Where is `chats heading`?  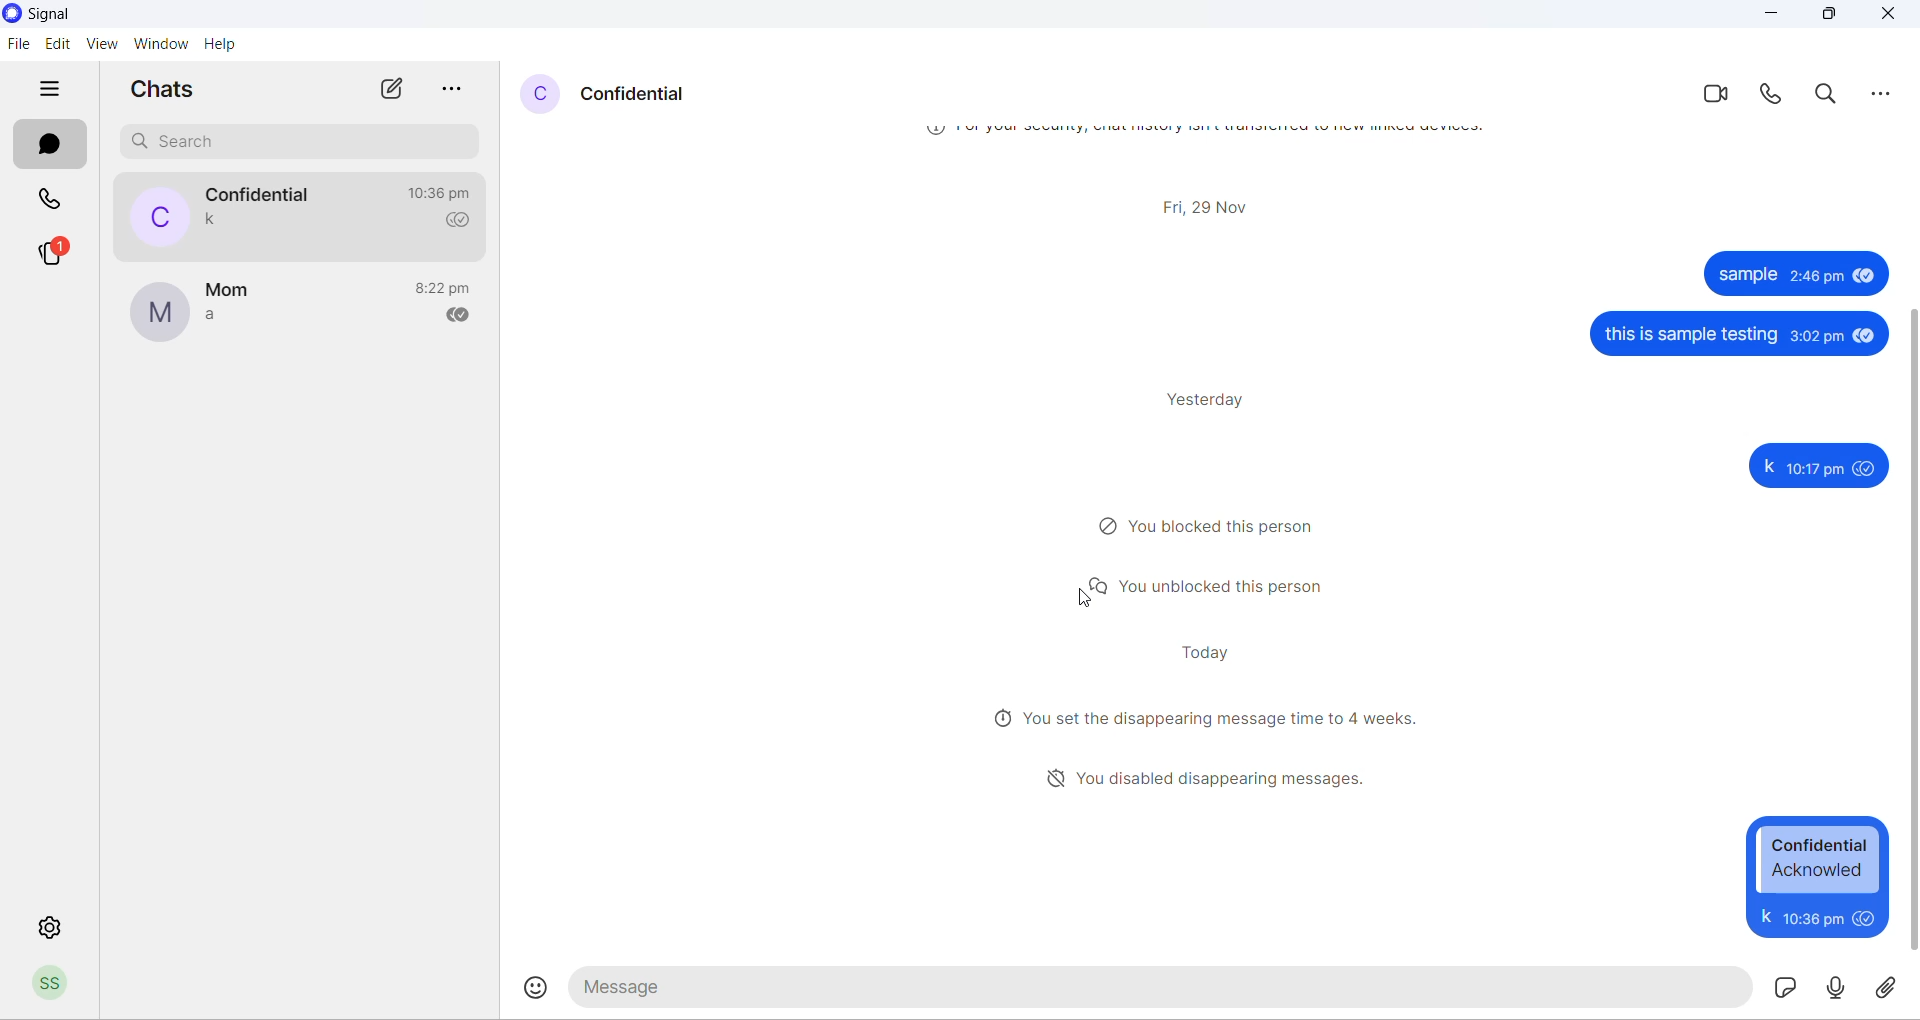 chats heading is located at coordinates (171, 93).